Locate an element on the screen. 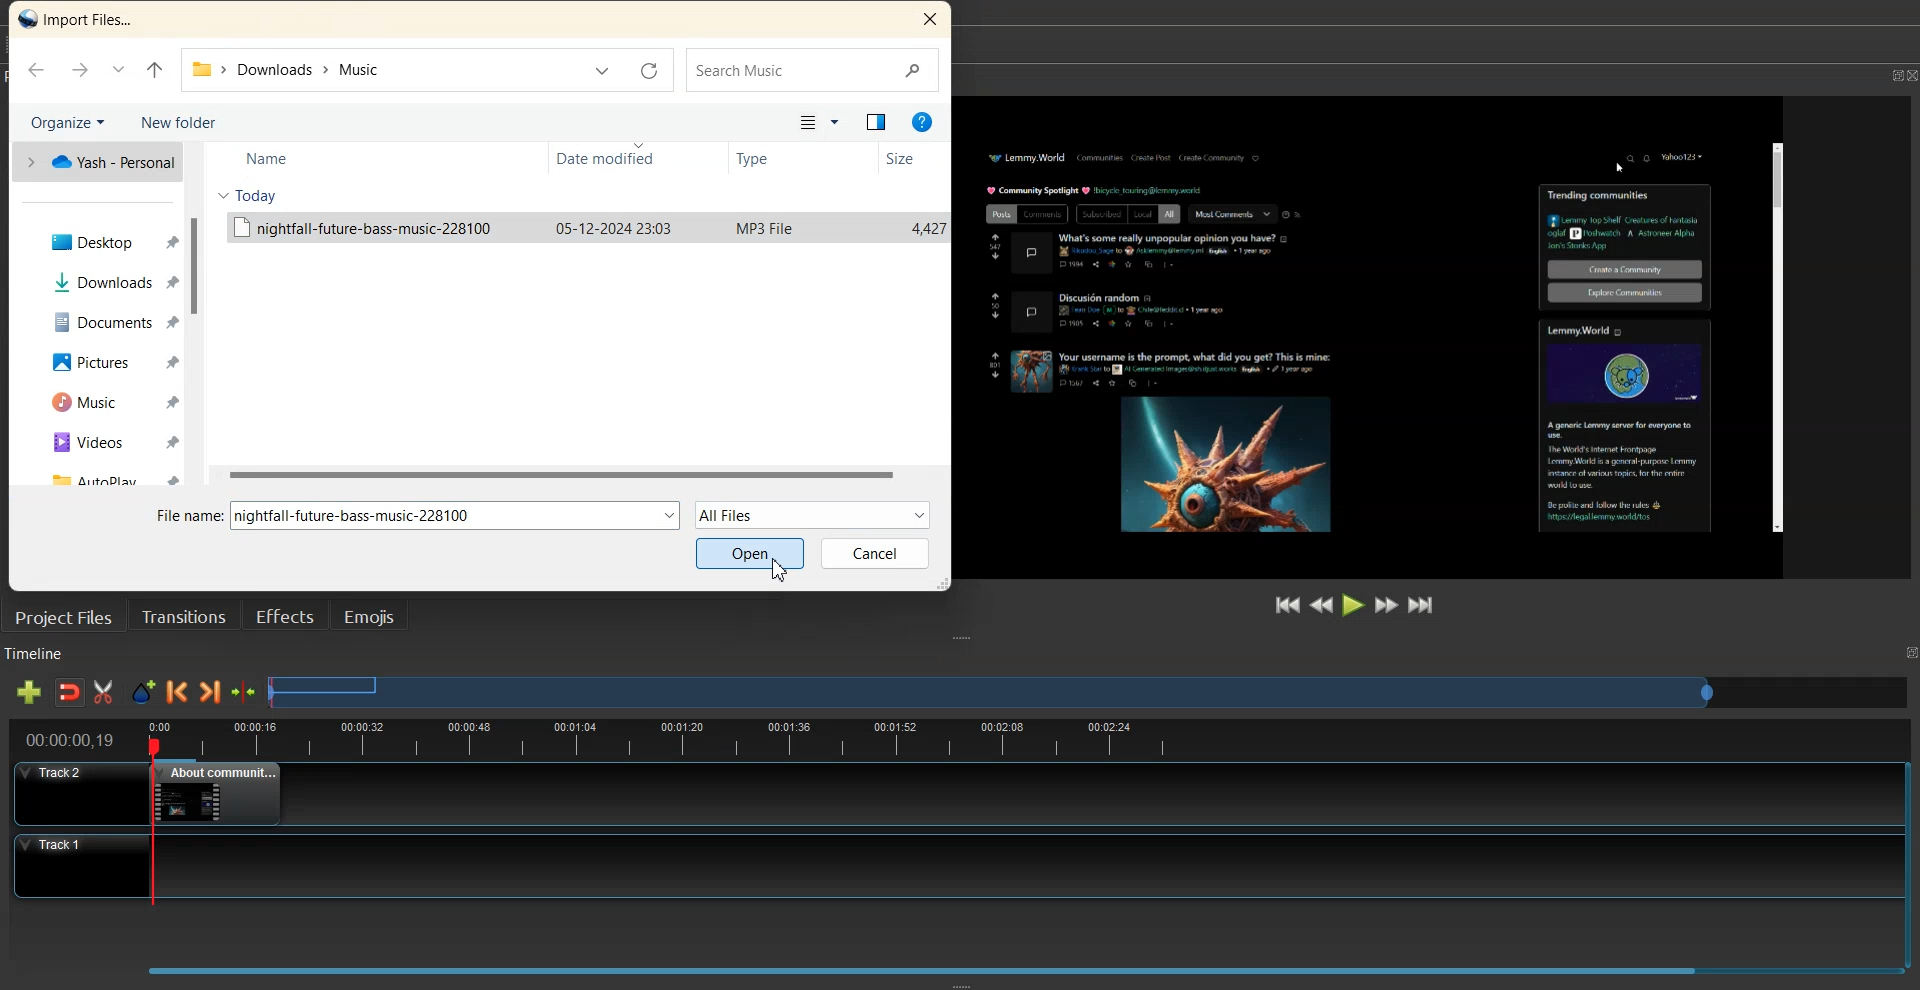 The image size is (1920, 990). Track 1 is located at coordinates (50, 867).